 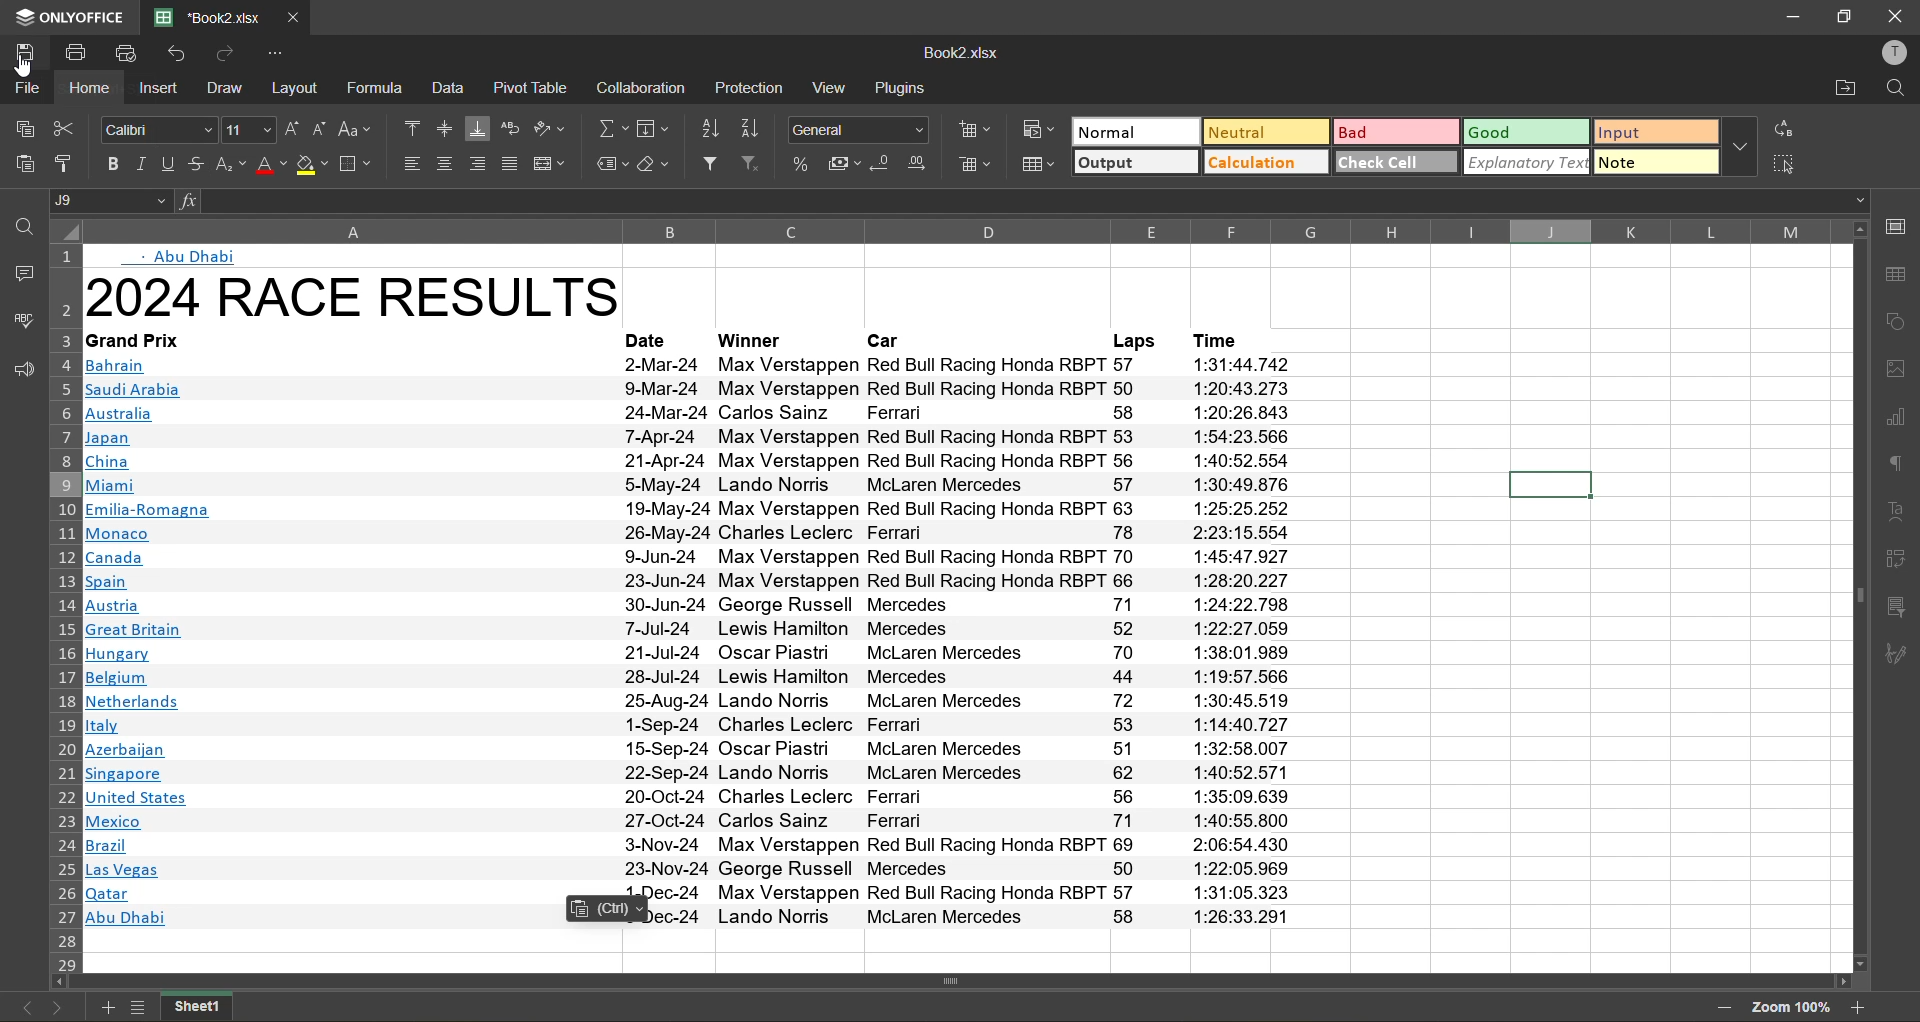 What do you see at coordinates (60, 984) in the screenshot?
I see `move left` at bounding box center [60, 984].